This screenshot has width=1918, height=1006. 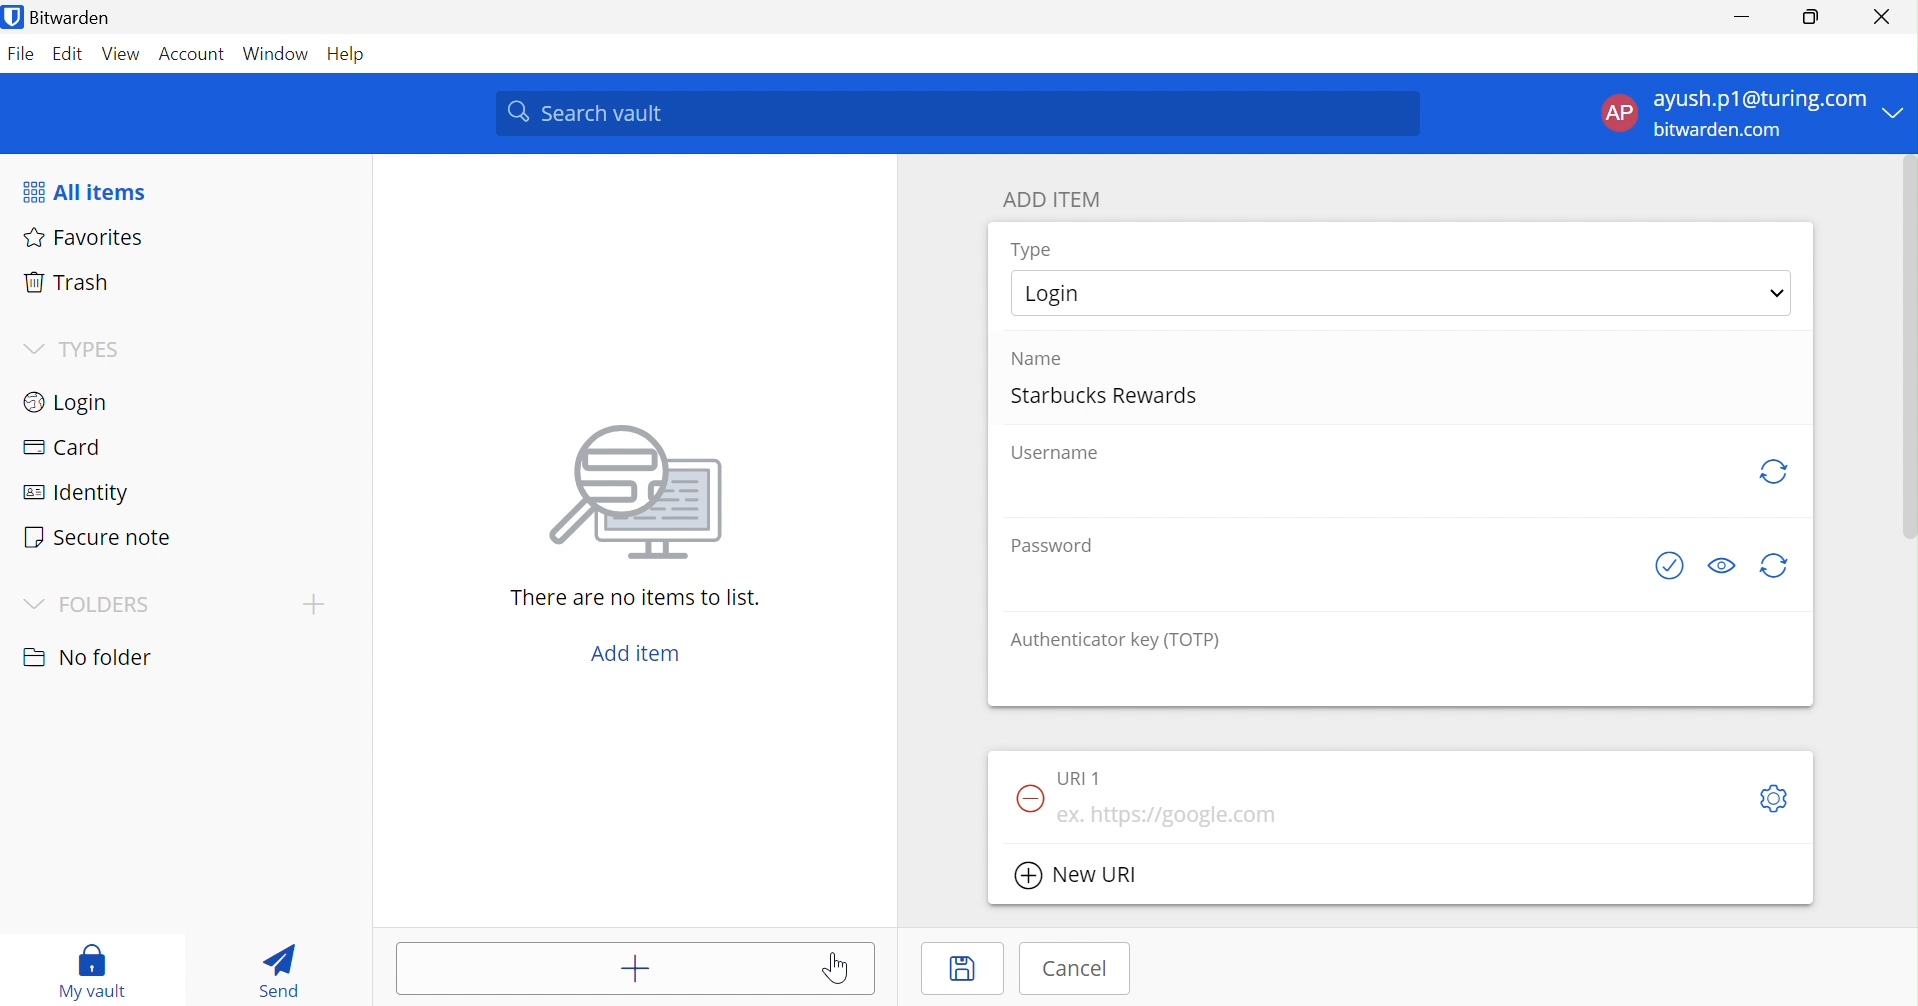 I want to click on Minimize, so click(x=1744, y=12).